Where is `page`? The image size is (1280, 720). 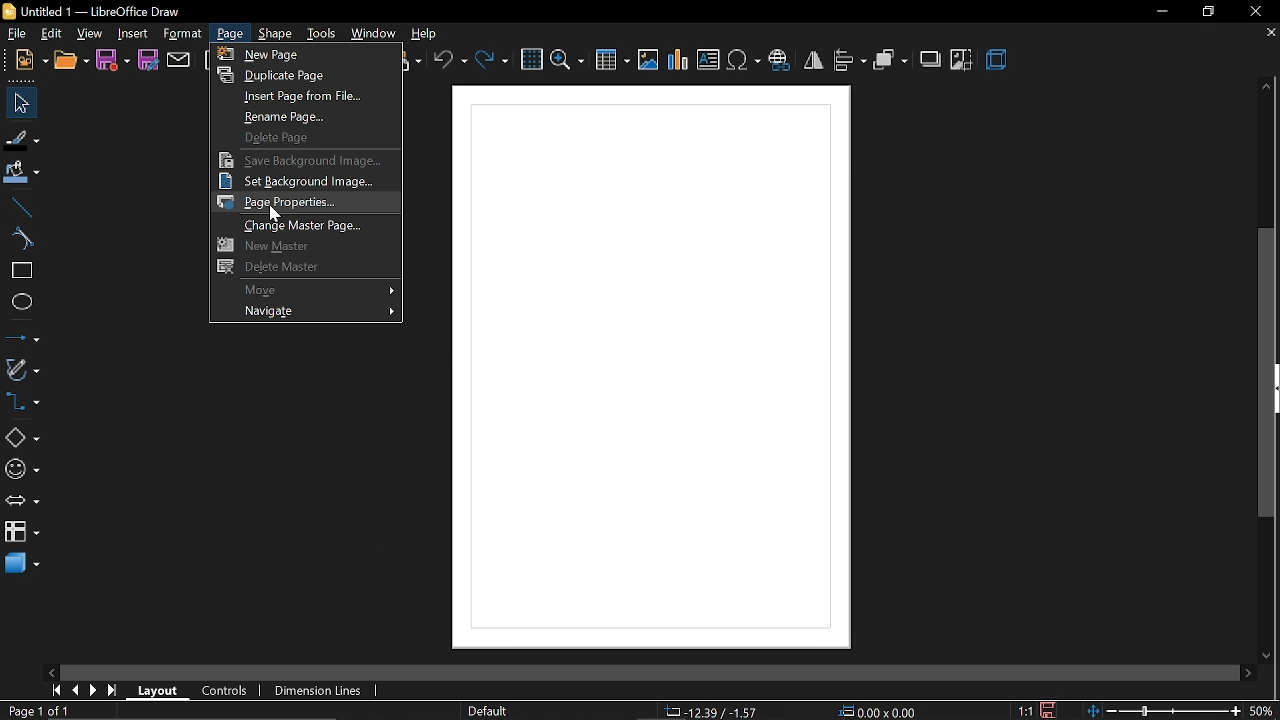
page is located at coordinates (230, 34).